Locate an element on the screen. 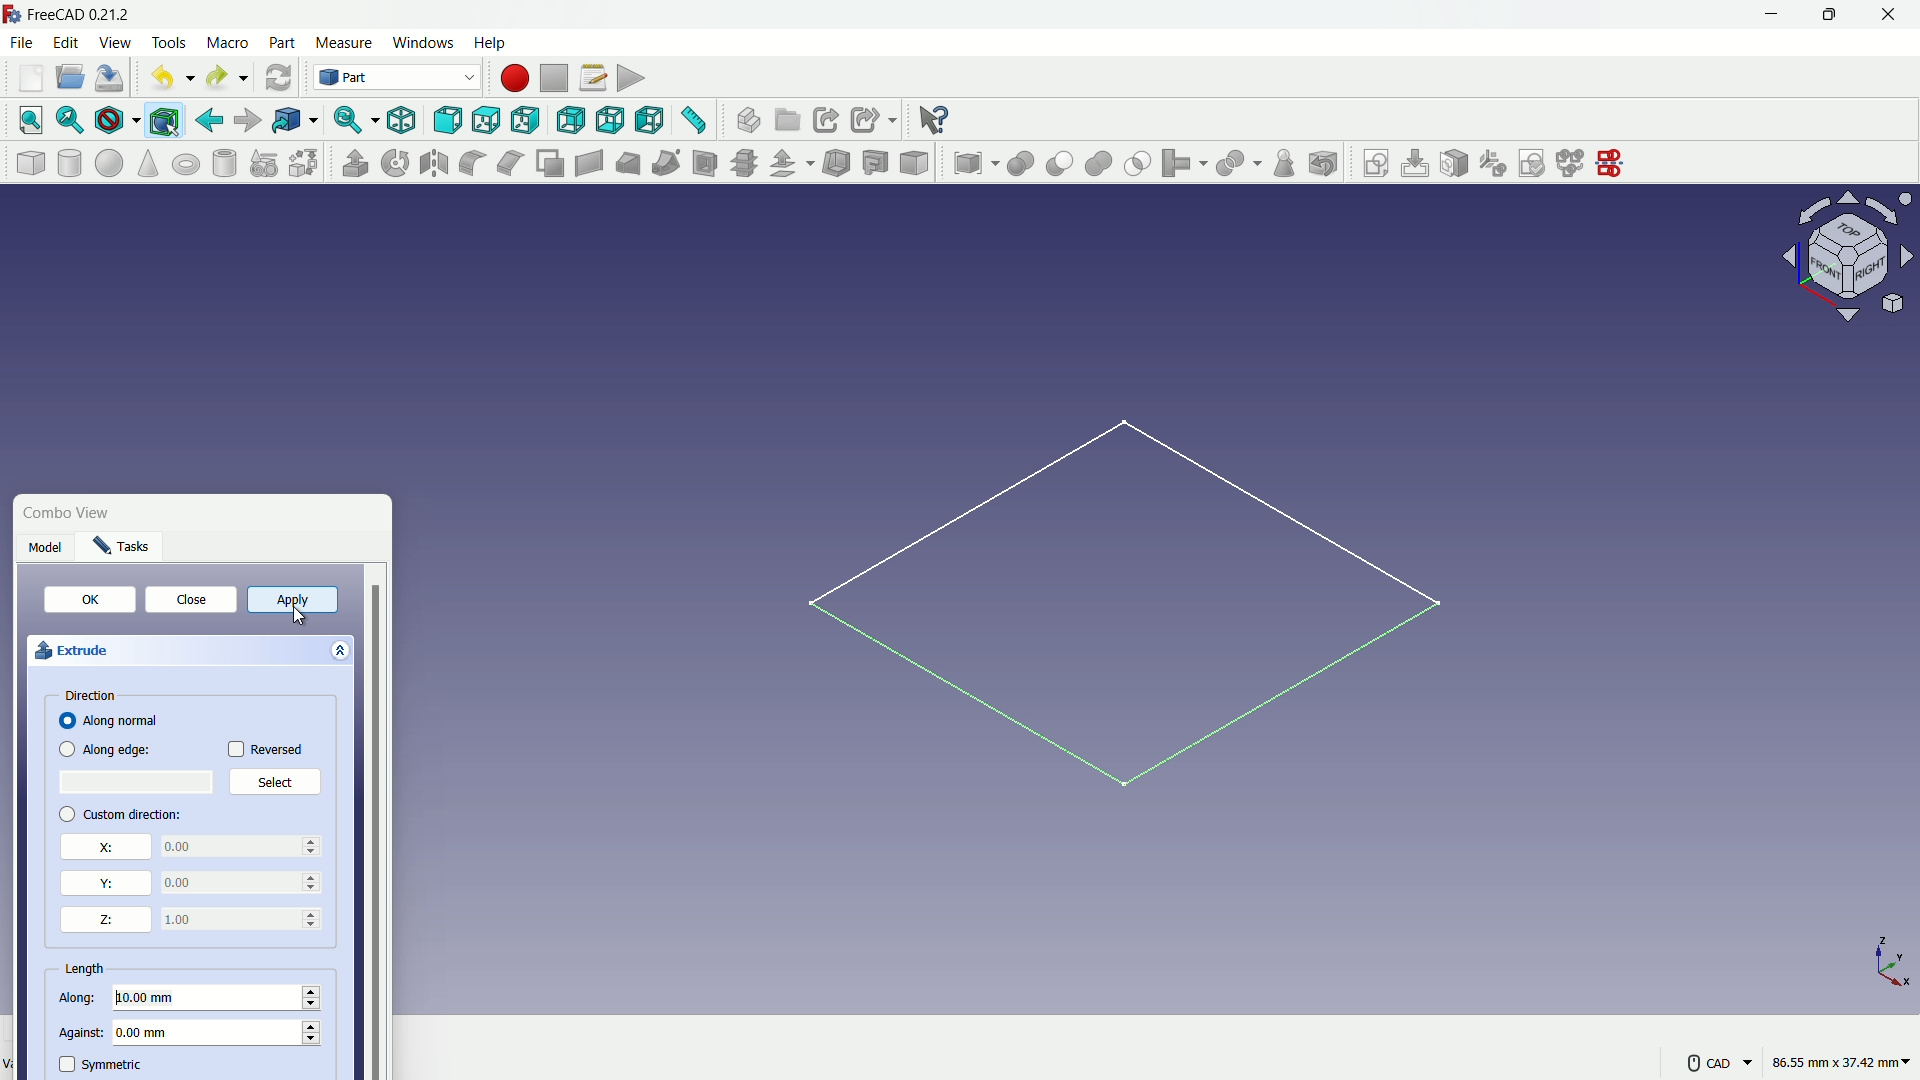 This screenshot has width=1920, height=1080. create link is located at coordinates (827, 120).